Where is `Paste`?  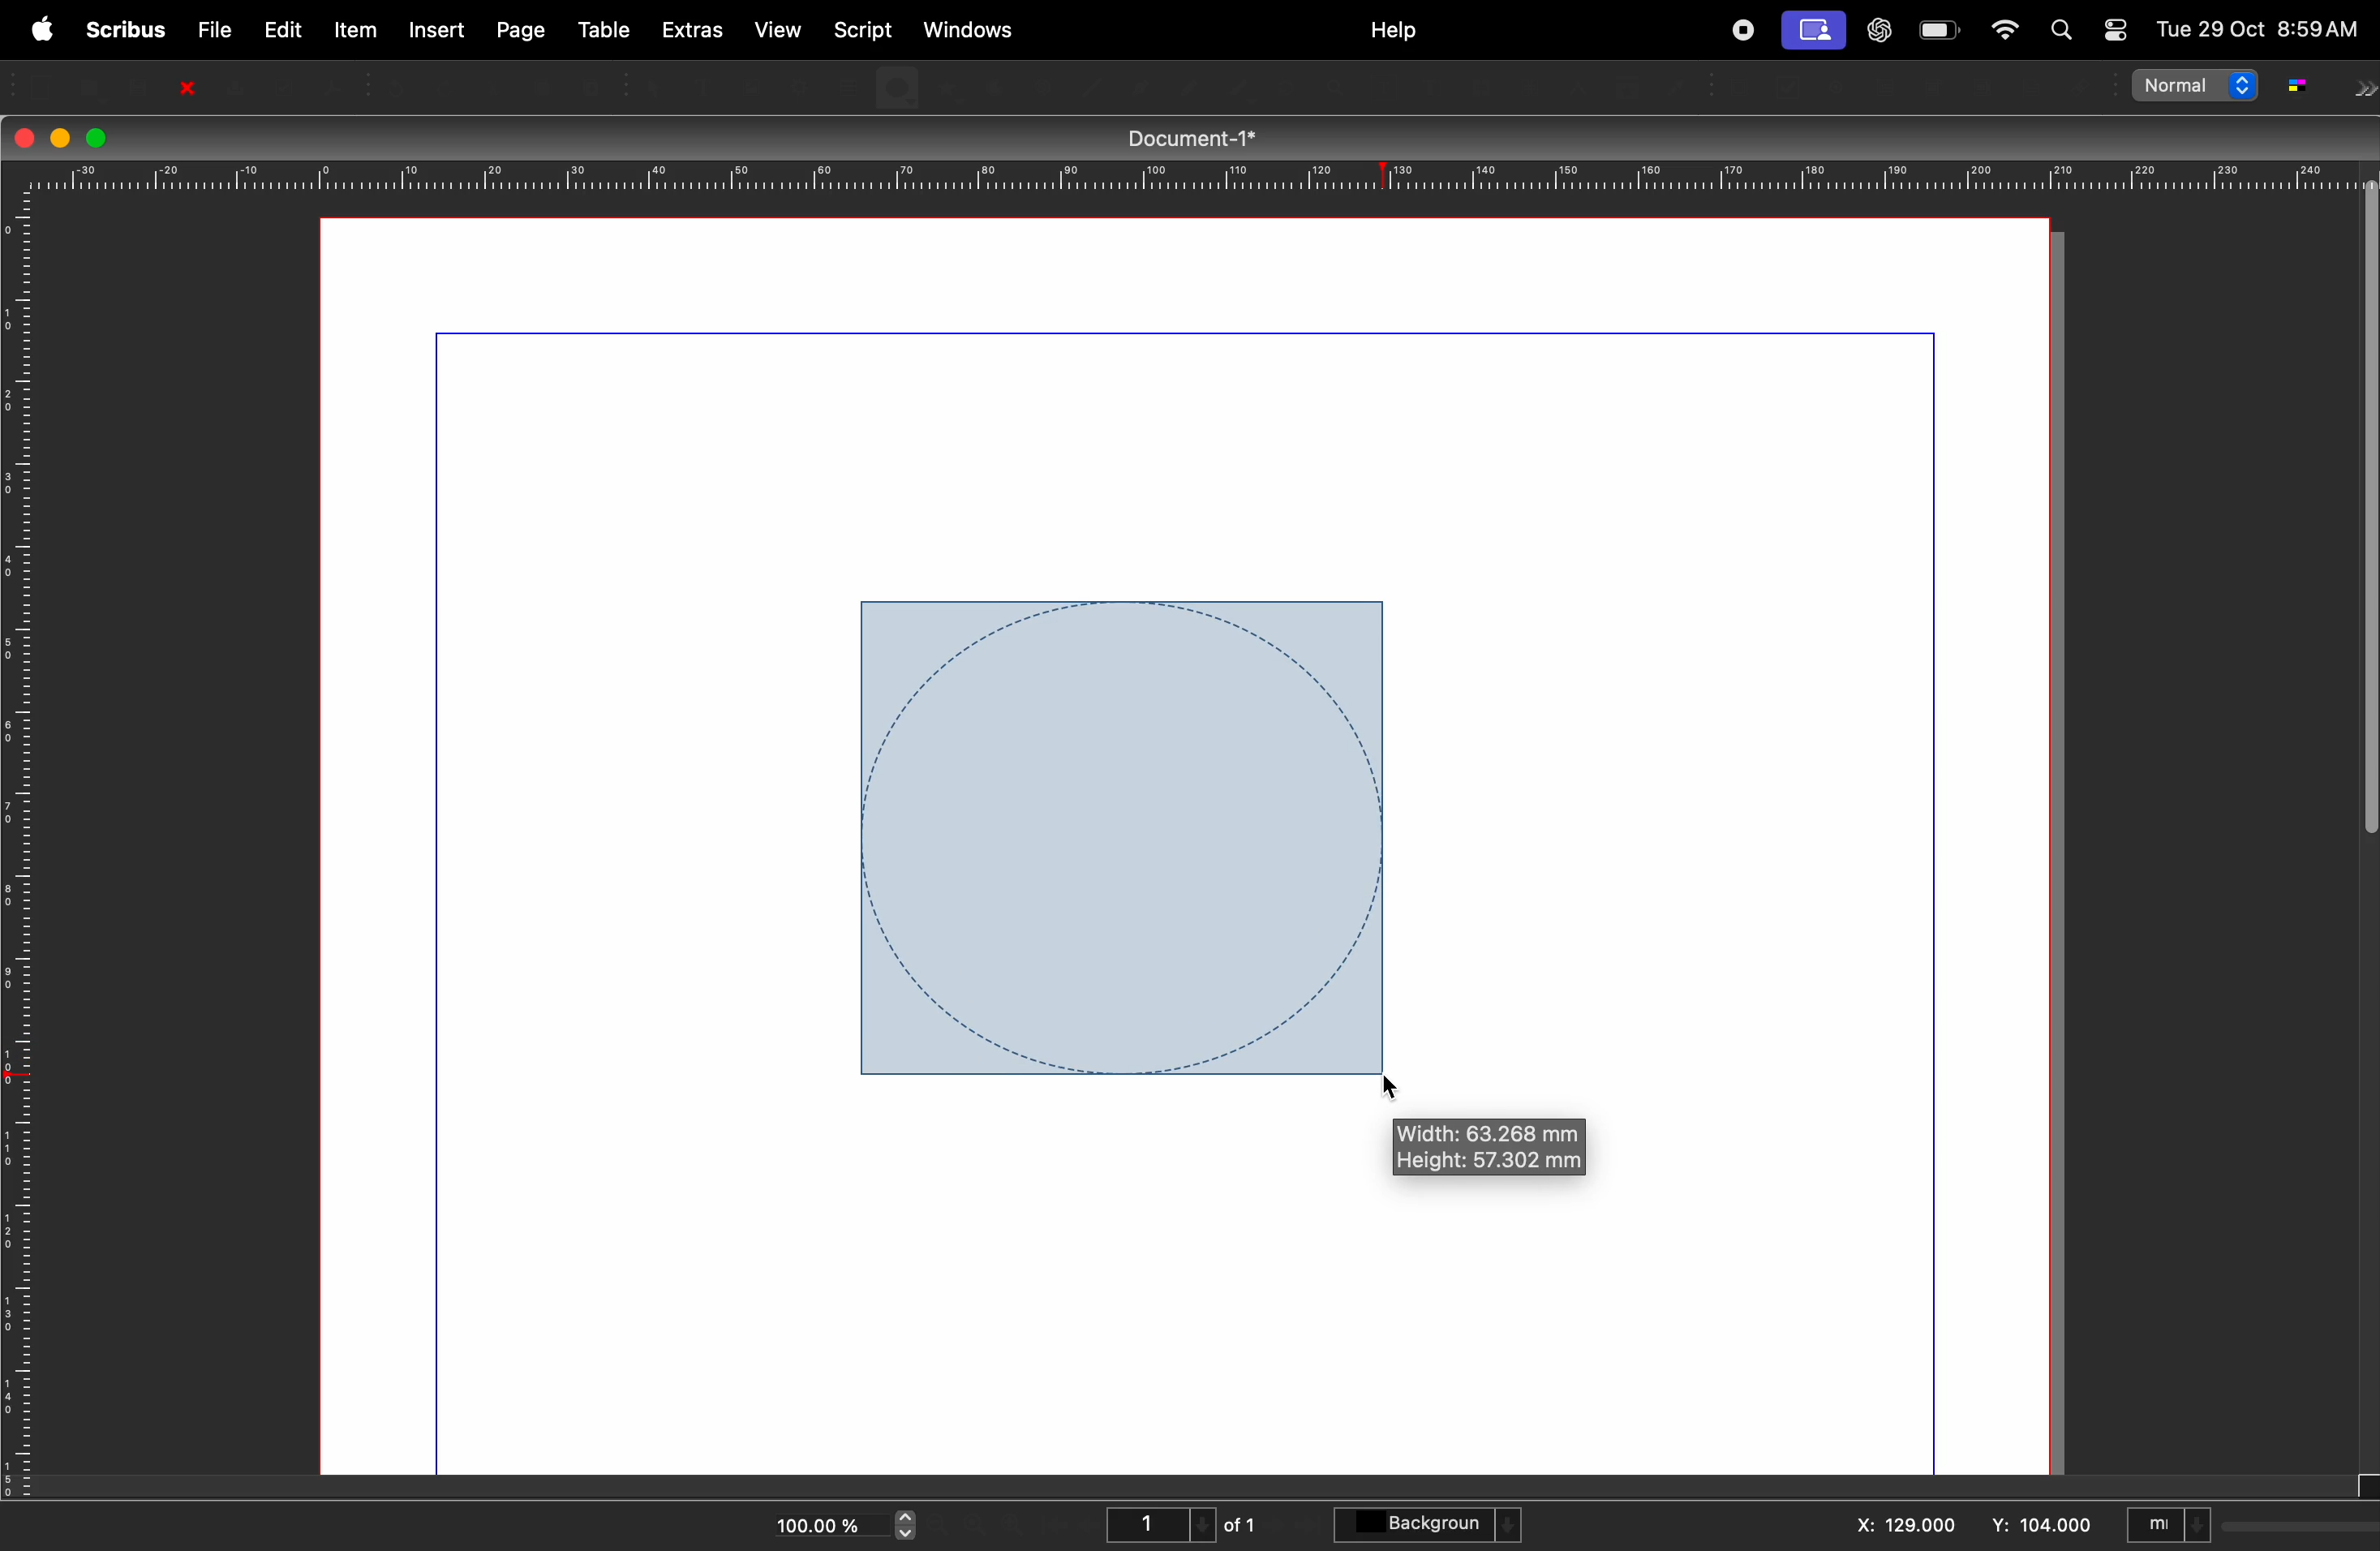 Paste is located at coordinates (597, 84).